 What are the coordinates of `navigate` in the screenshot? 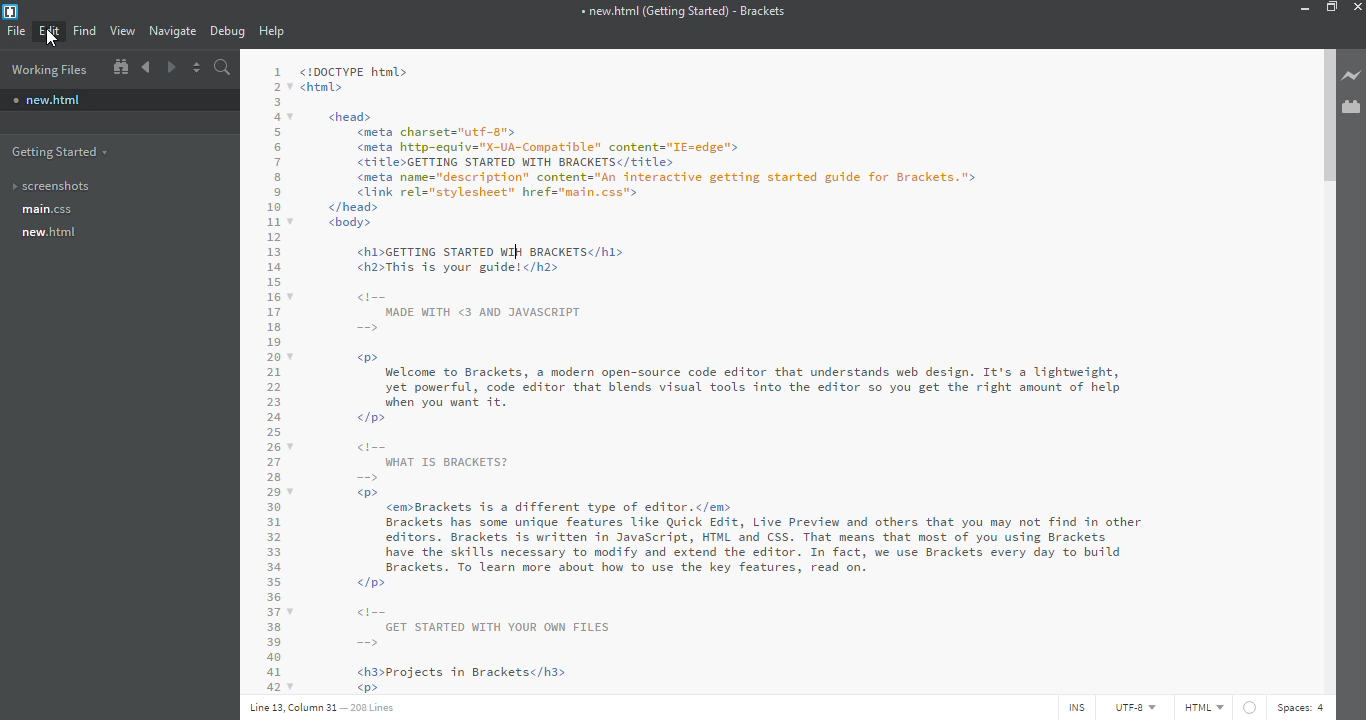 It's located at (174, 30).